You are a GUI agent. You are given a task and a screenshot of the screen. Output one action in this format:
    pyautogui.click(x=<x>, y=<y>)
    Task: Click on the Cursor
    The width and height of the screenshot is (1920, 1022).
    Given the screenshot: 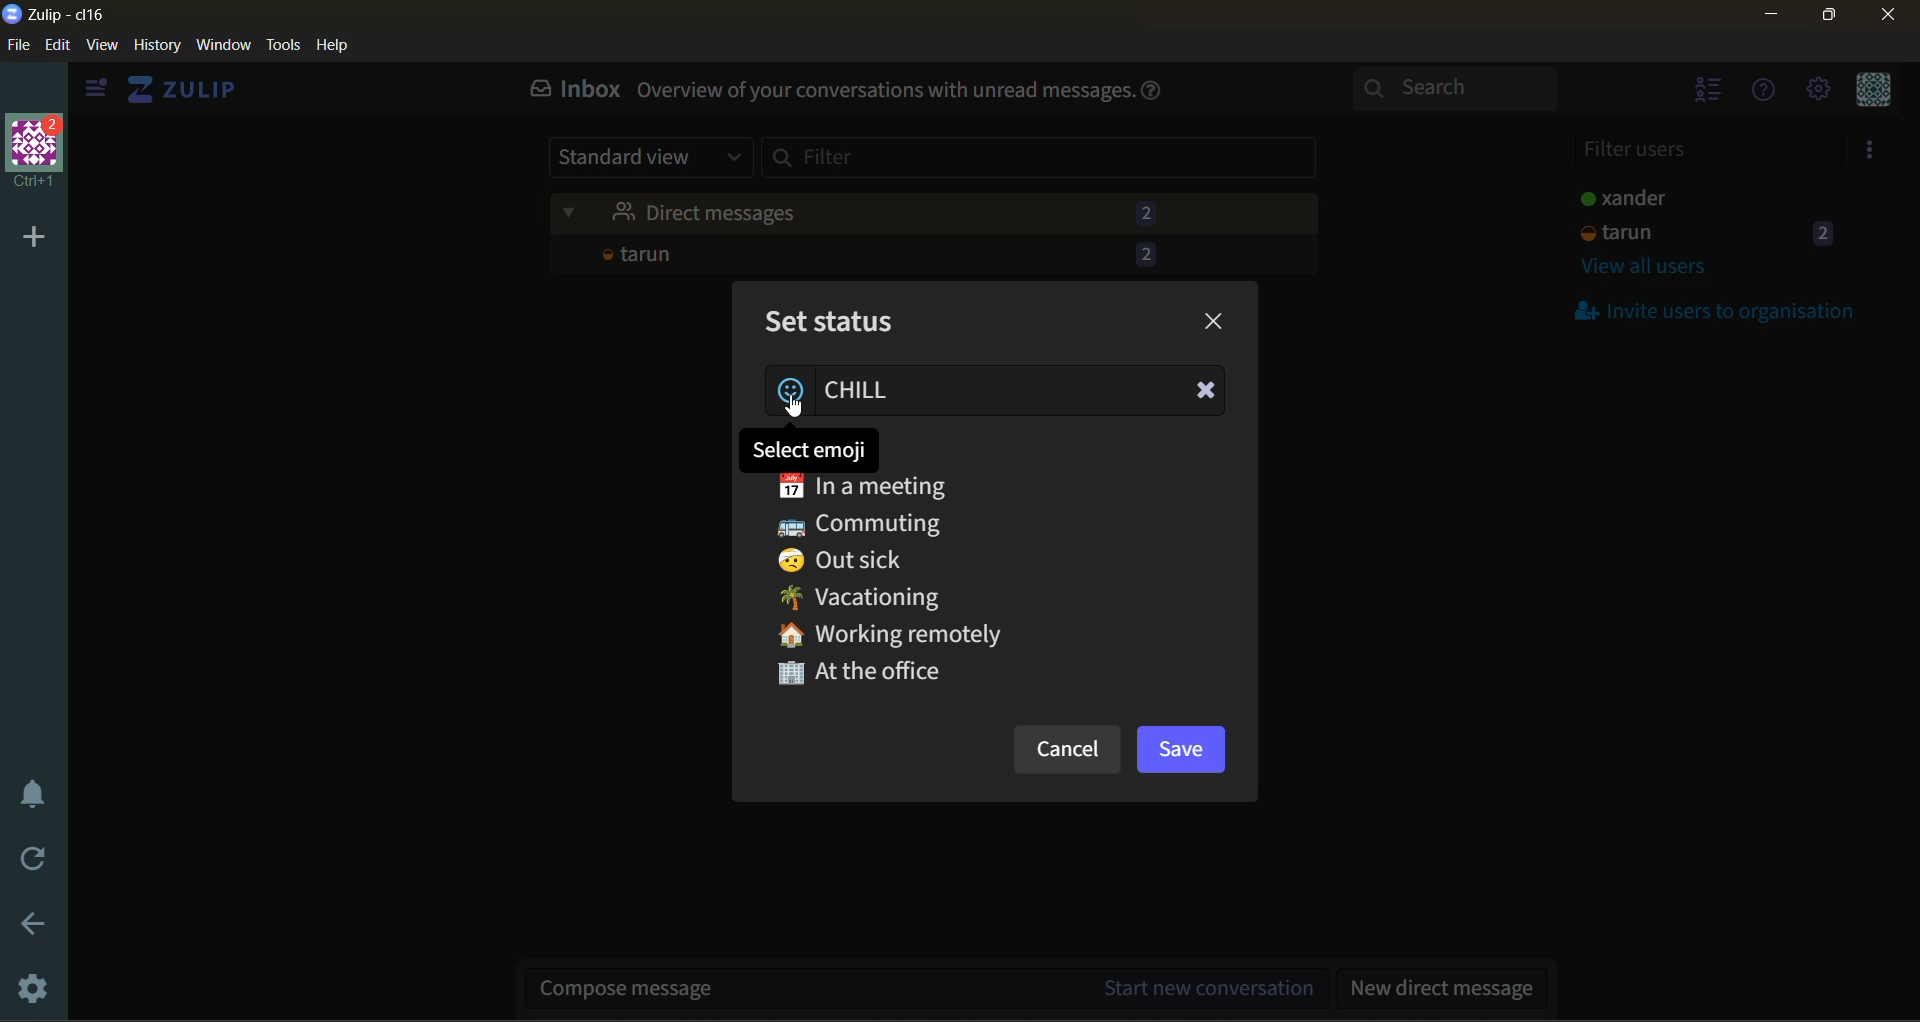 What is the action you would take?
    pyautogui.click(x=797, y=411)
    